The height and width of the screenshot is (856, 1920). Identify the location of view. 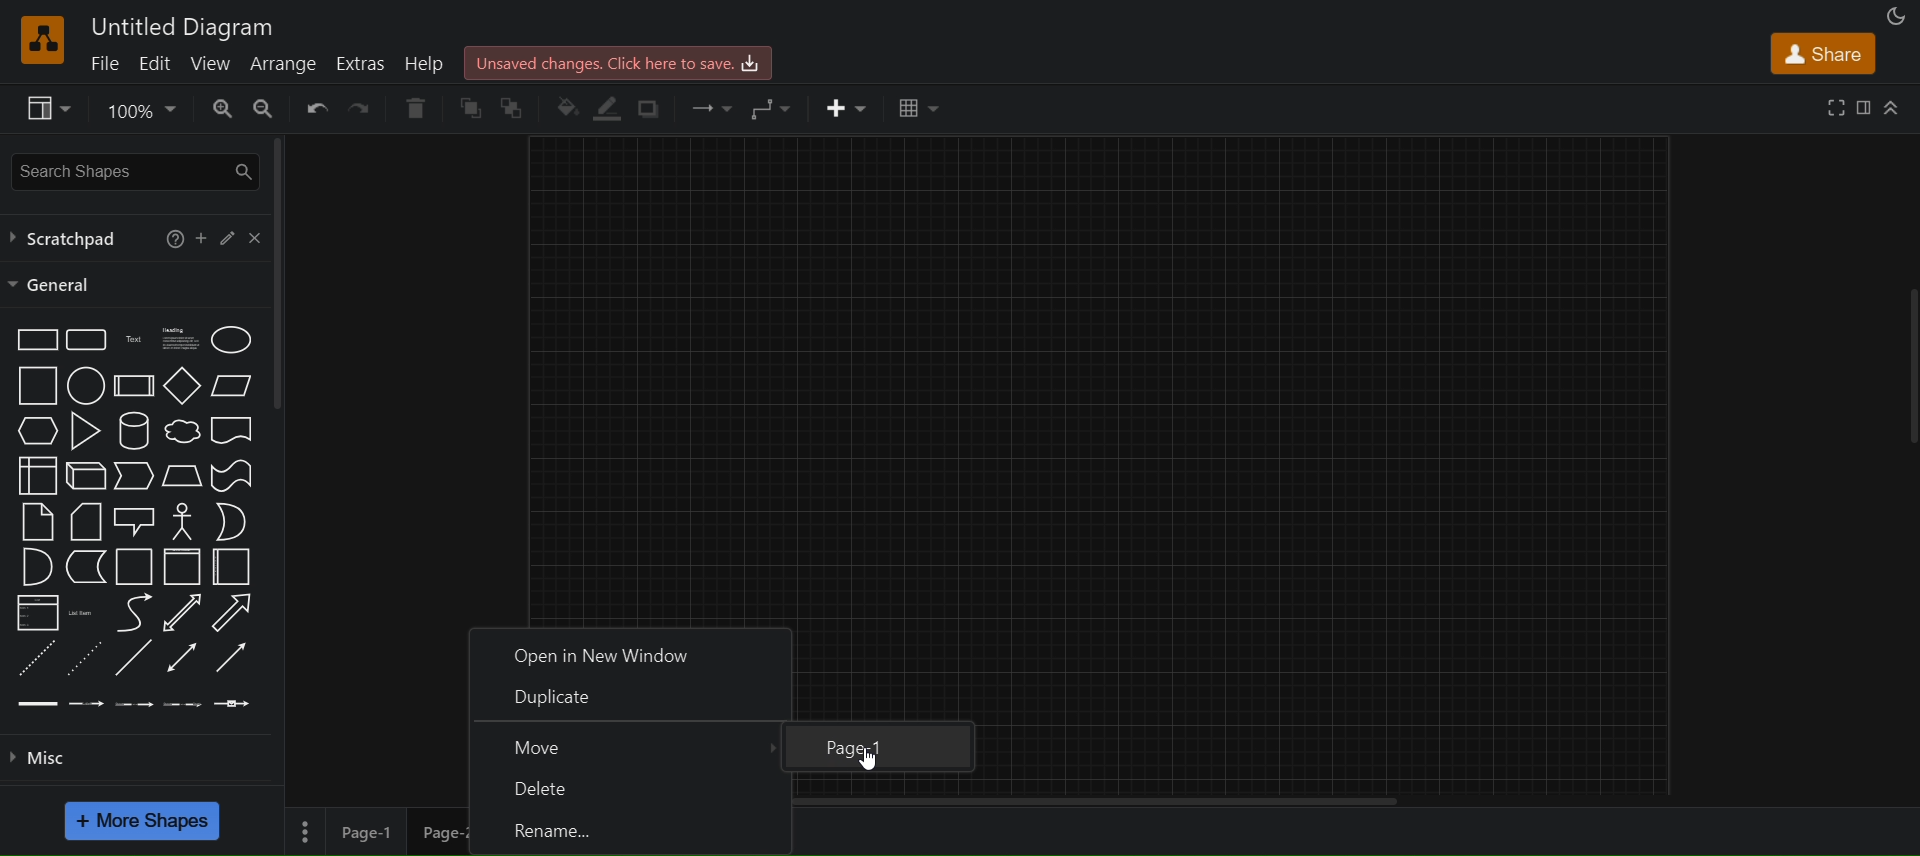
(212, 63).